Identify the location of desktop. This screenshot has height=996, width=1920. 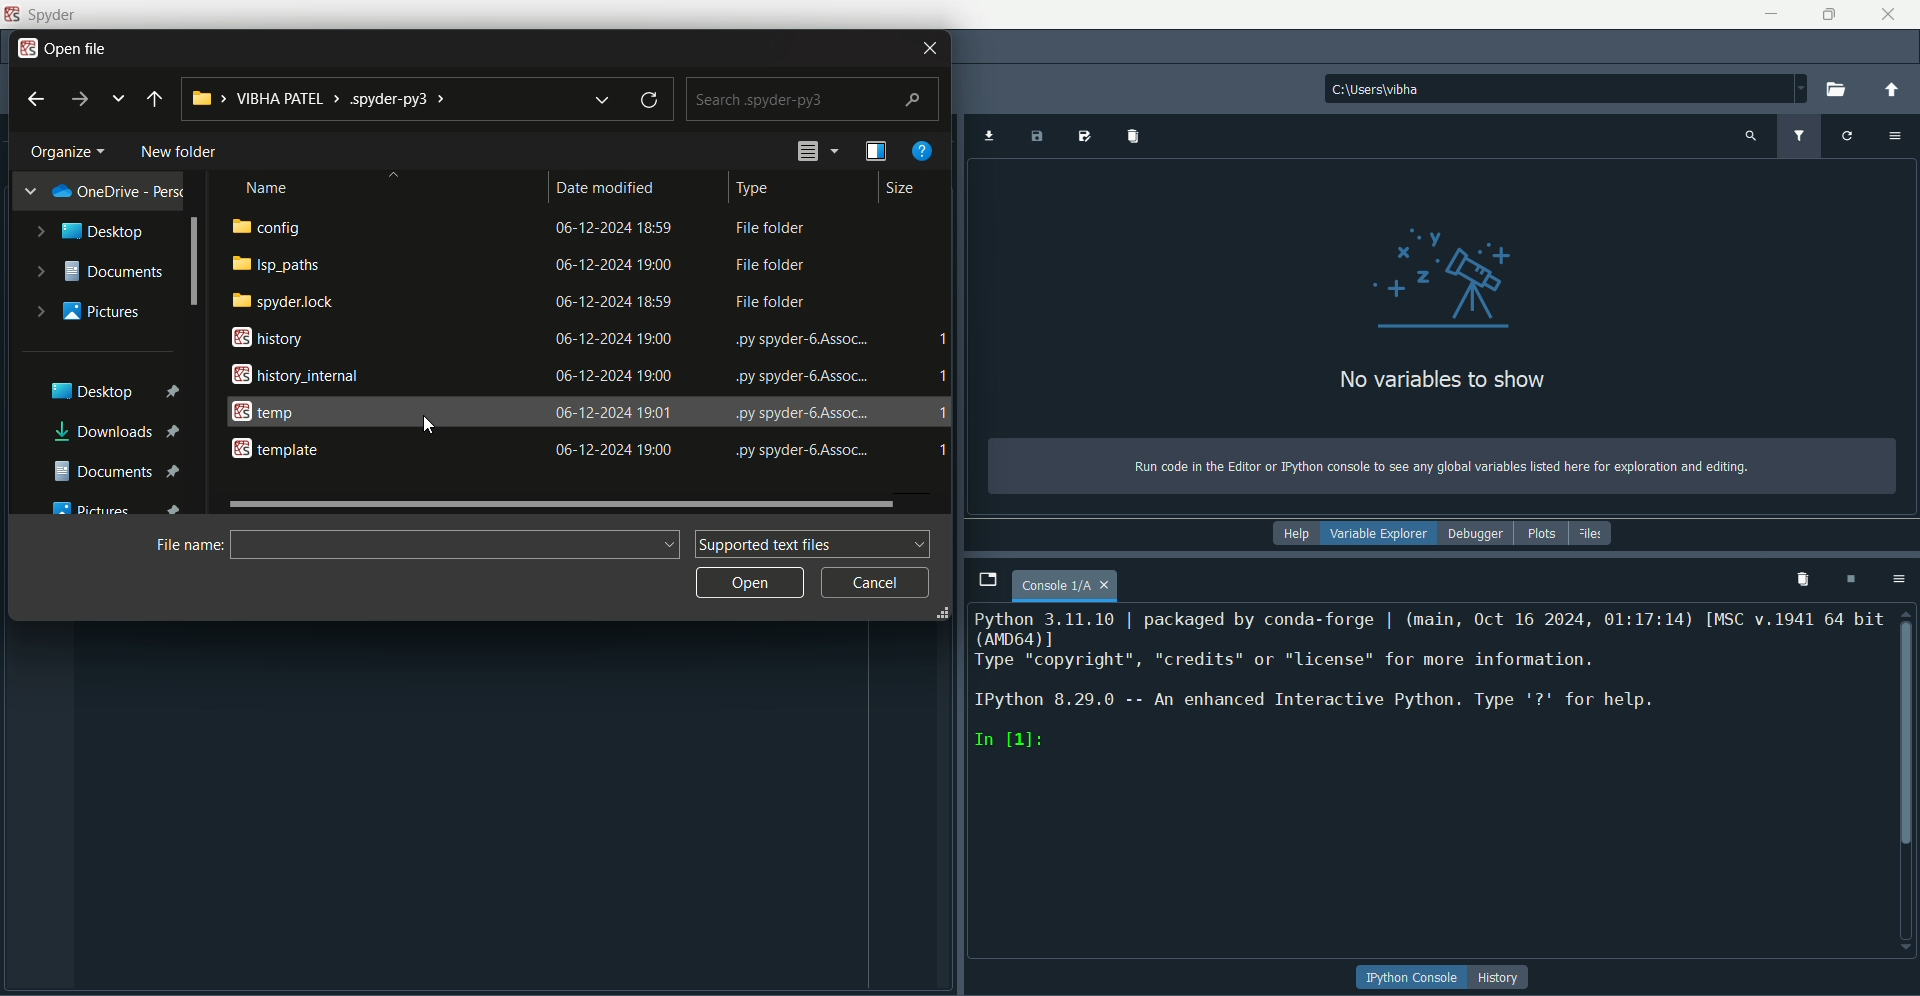
(91, 232).